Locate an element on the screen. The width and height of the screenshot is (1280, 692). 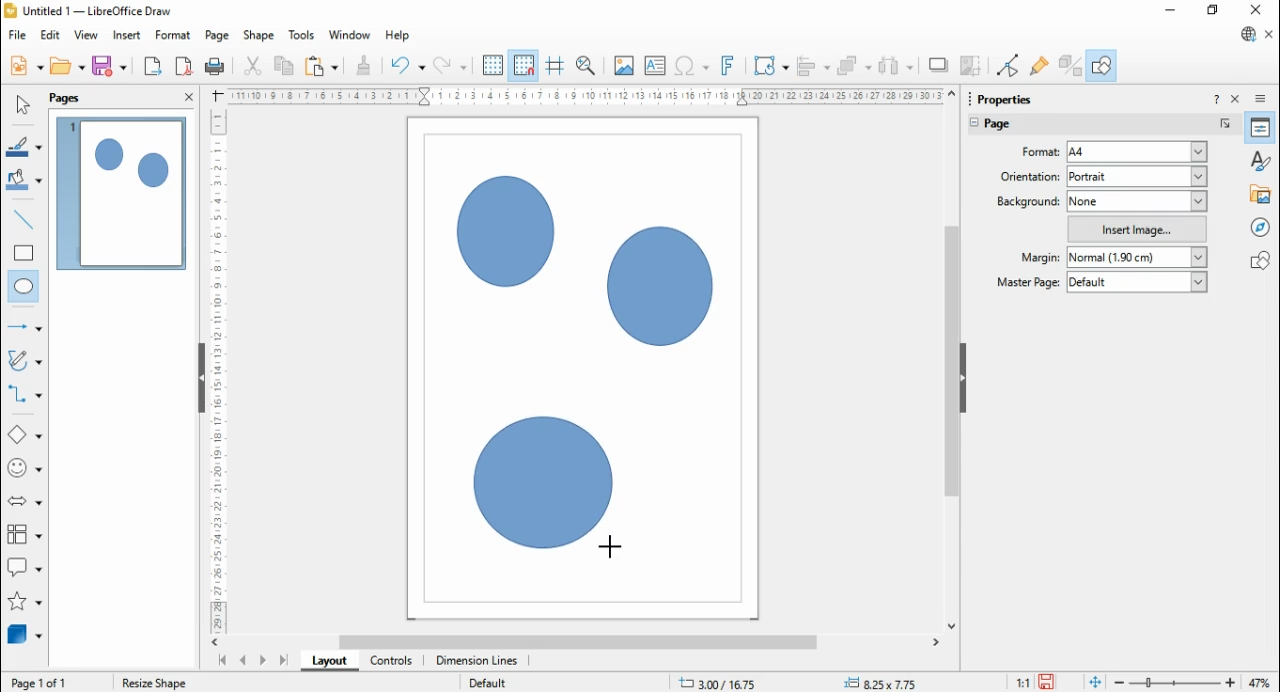
flowchart is located at coordinates (25, 538).